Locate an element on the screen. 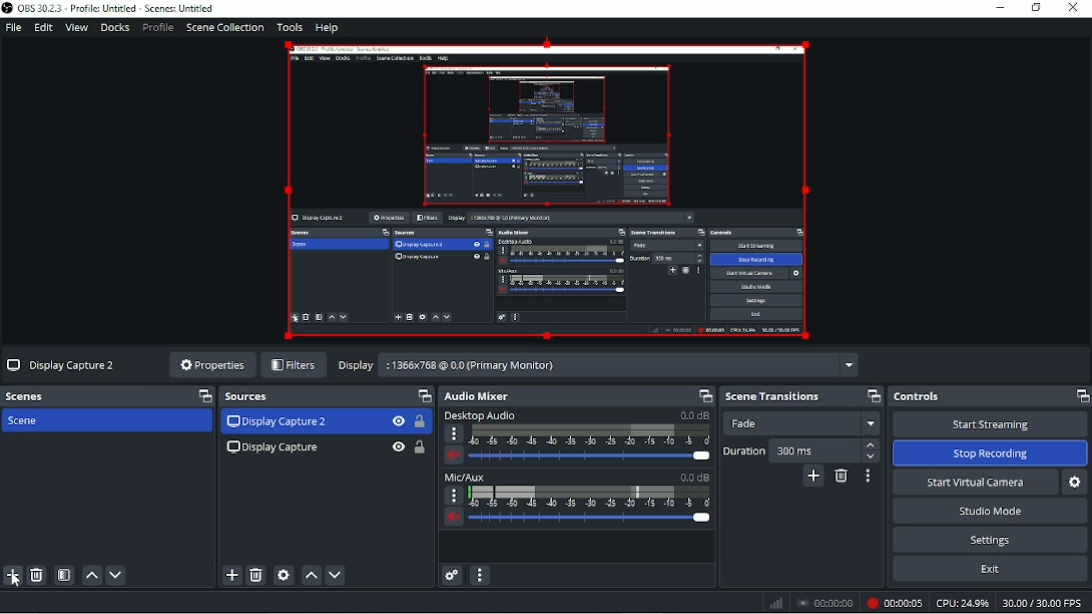 This screenshot has height=614, width=1092. Hide is located at coordinates (399, 447).